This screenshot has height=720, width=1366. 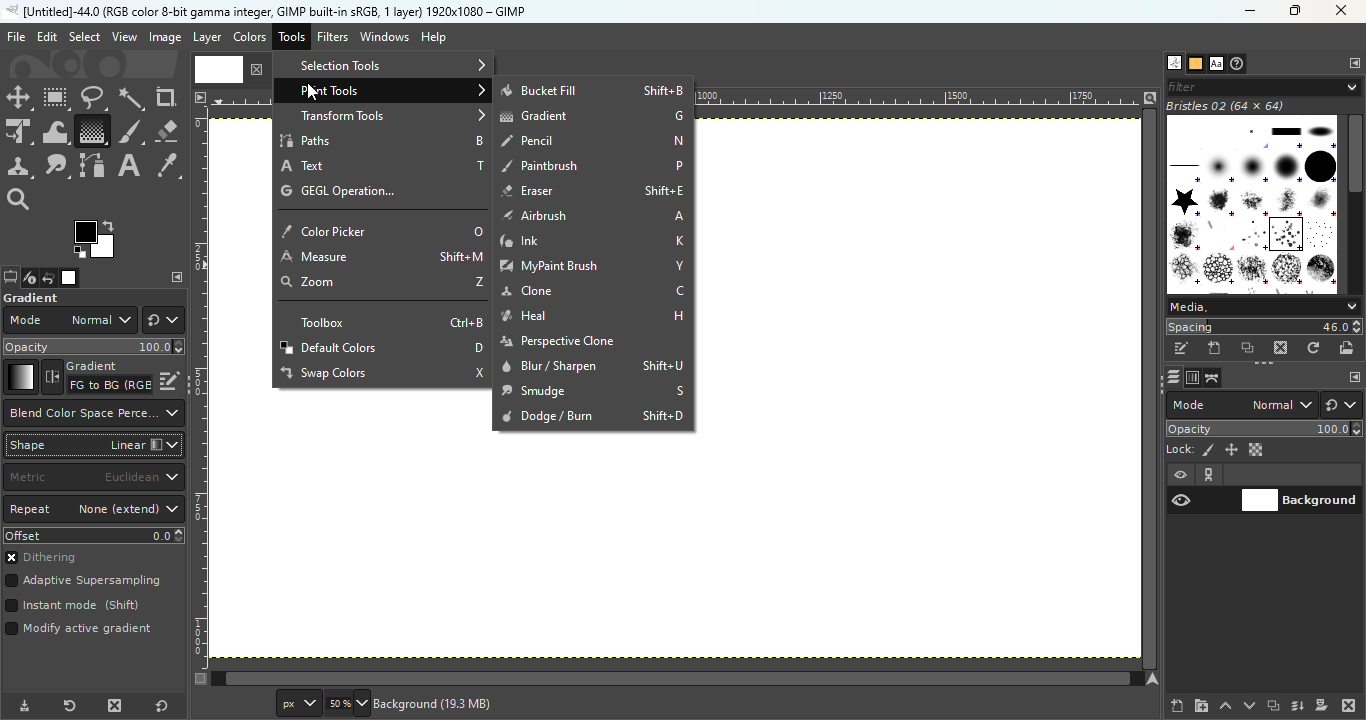 I want to click on Paths tool, so click(x=93, y=166).